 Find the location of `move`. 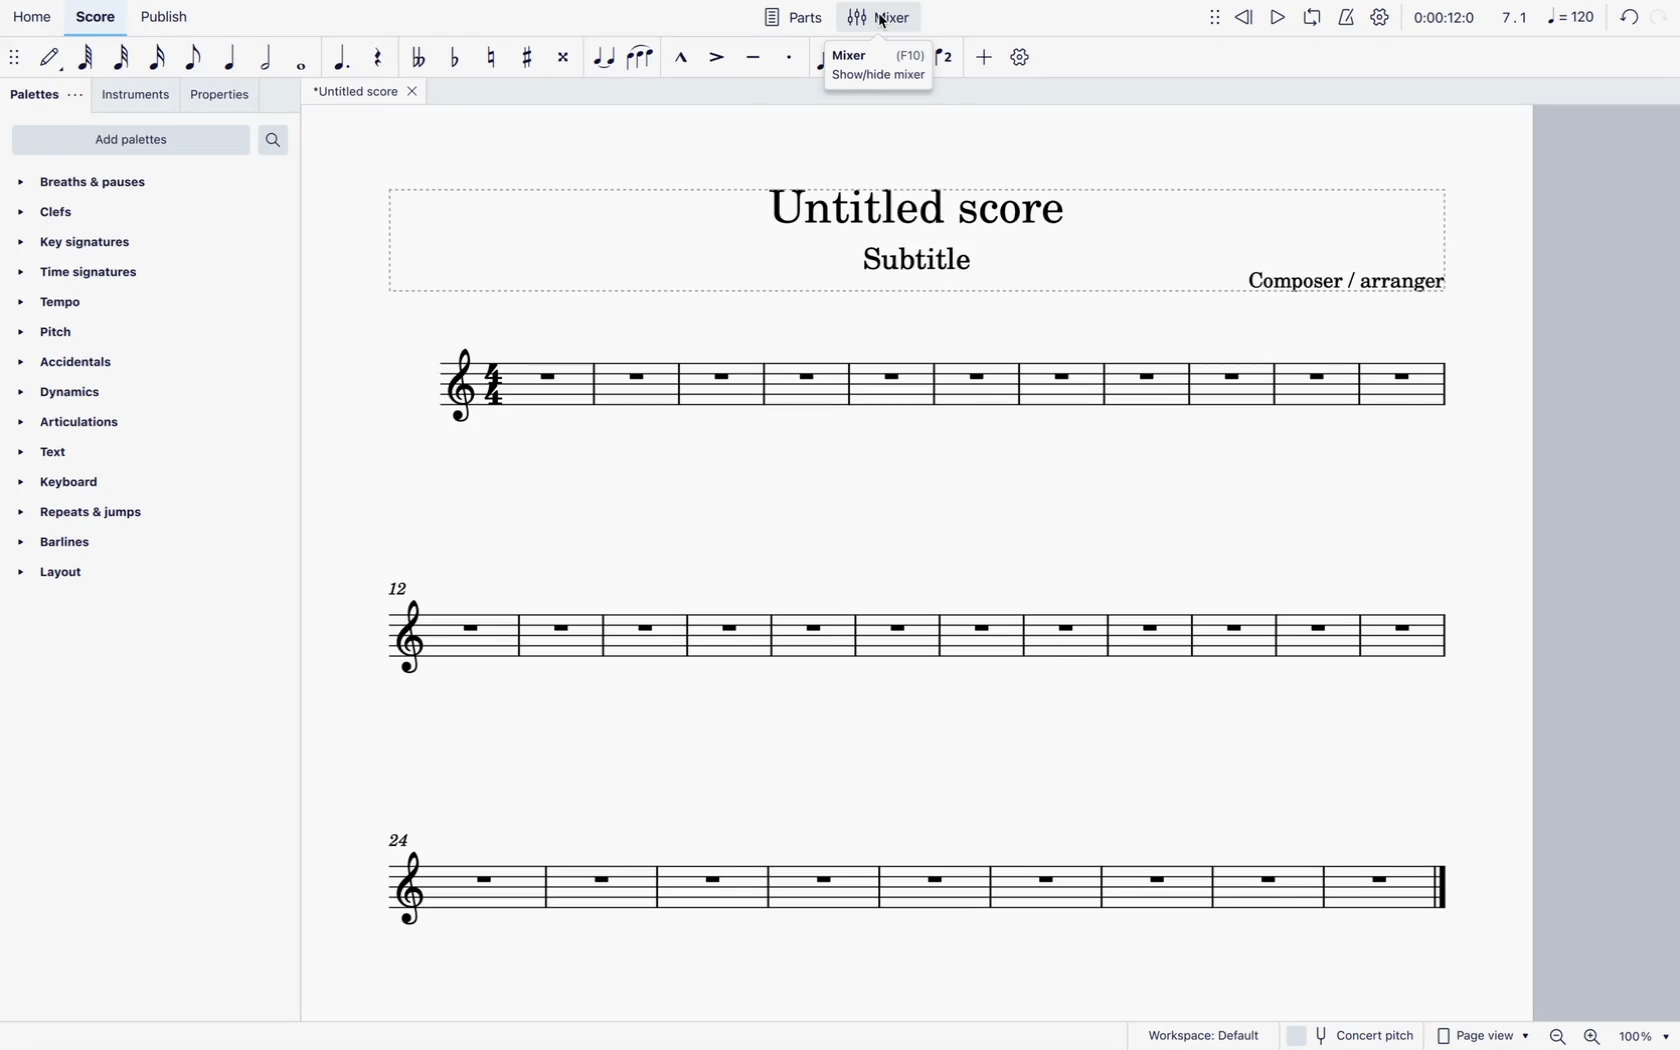

move is located at coordinates (1215, 22).